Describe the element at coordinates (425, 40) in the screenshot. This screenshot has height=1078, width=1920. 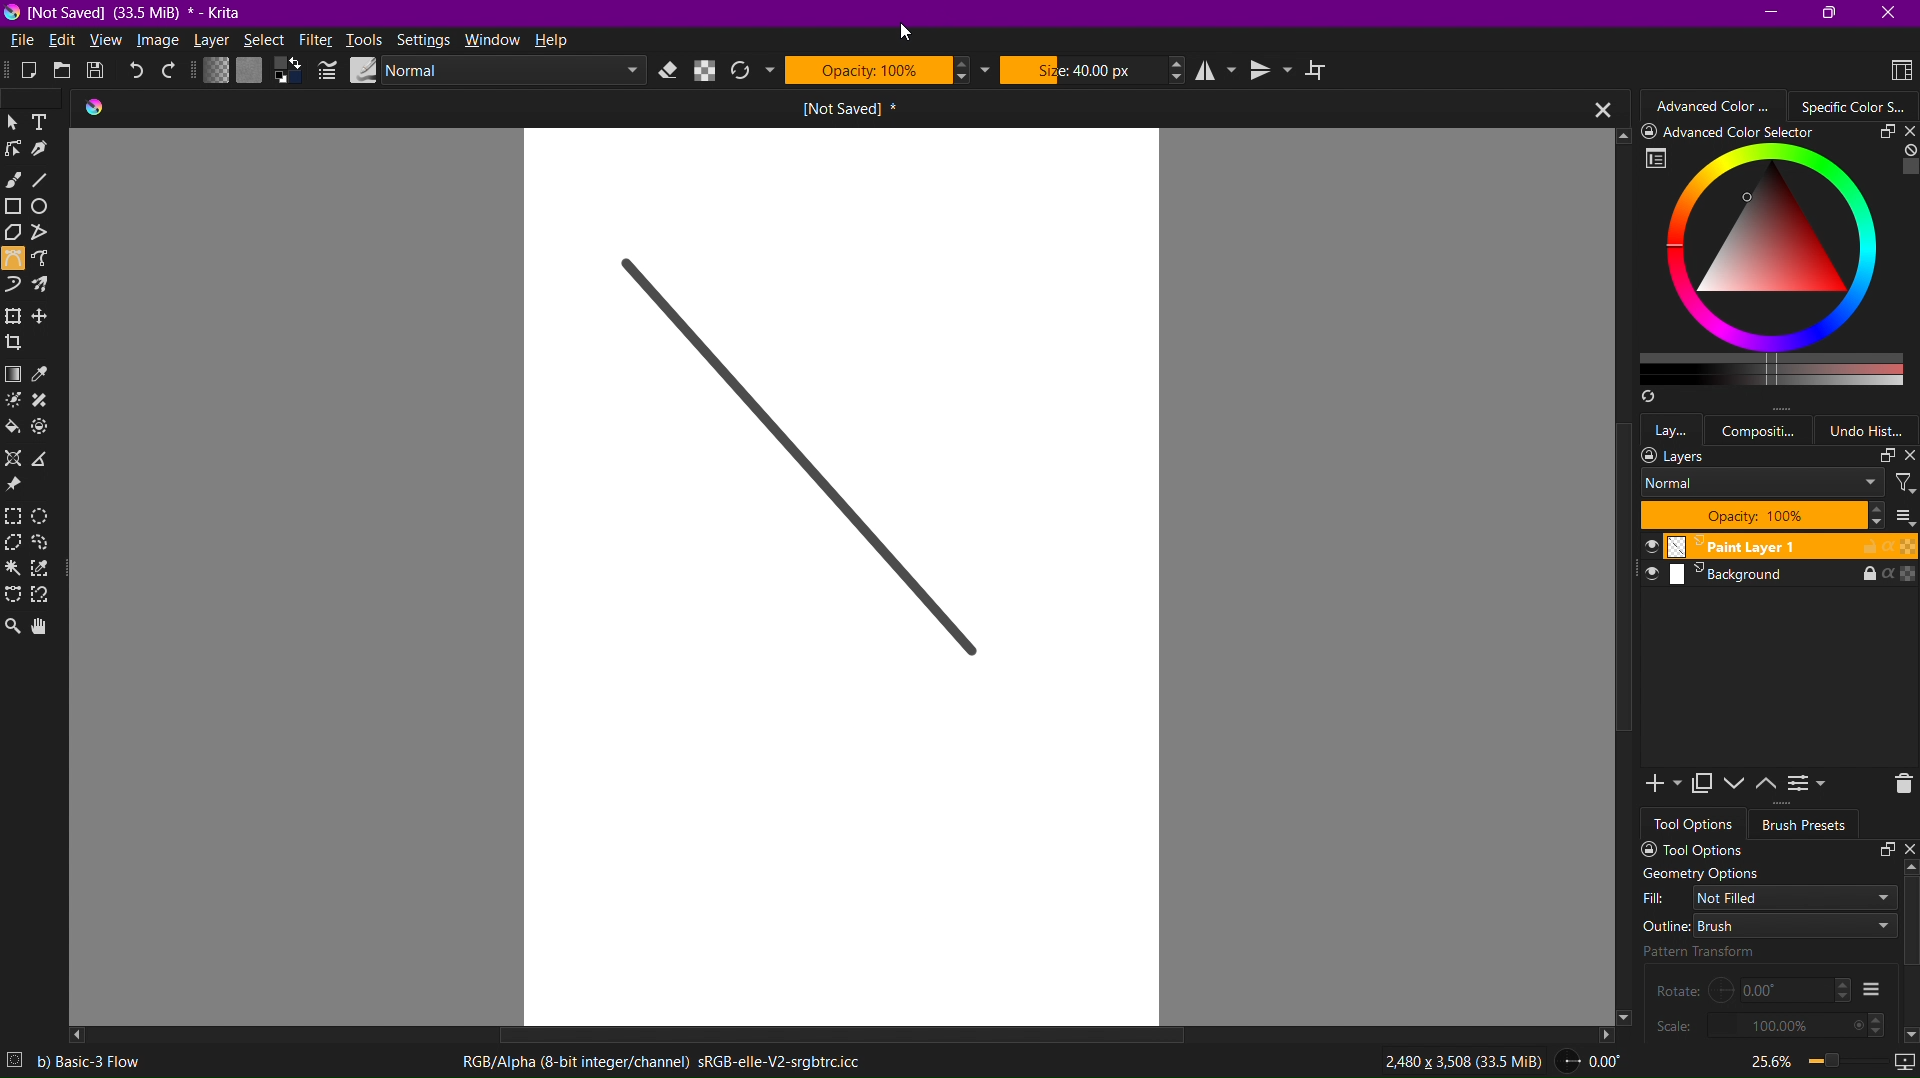
I see `Settings` at that location.